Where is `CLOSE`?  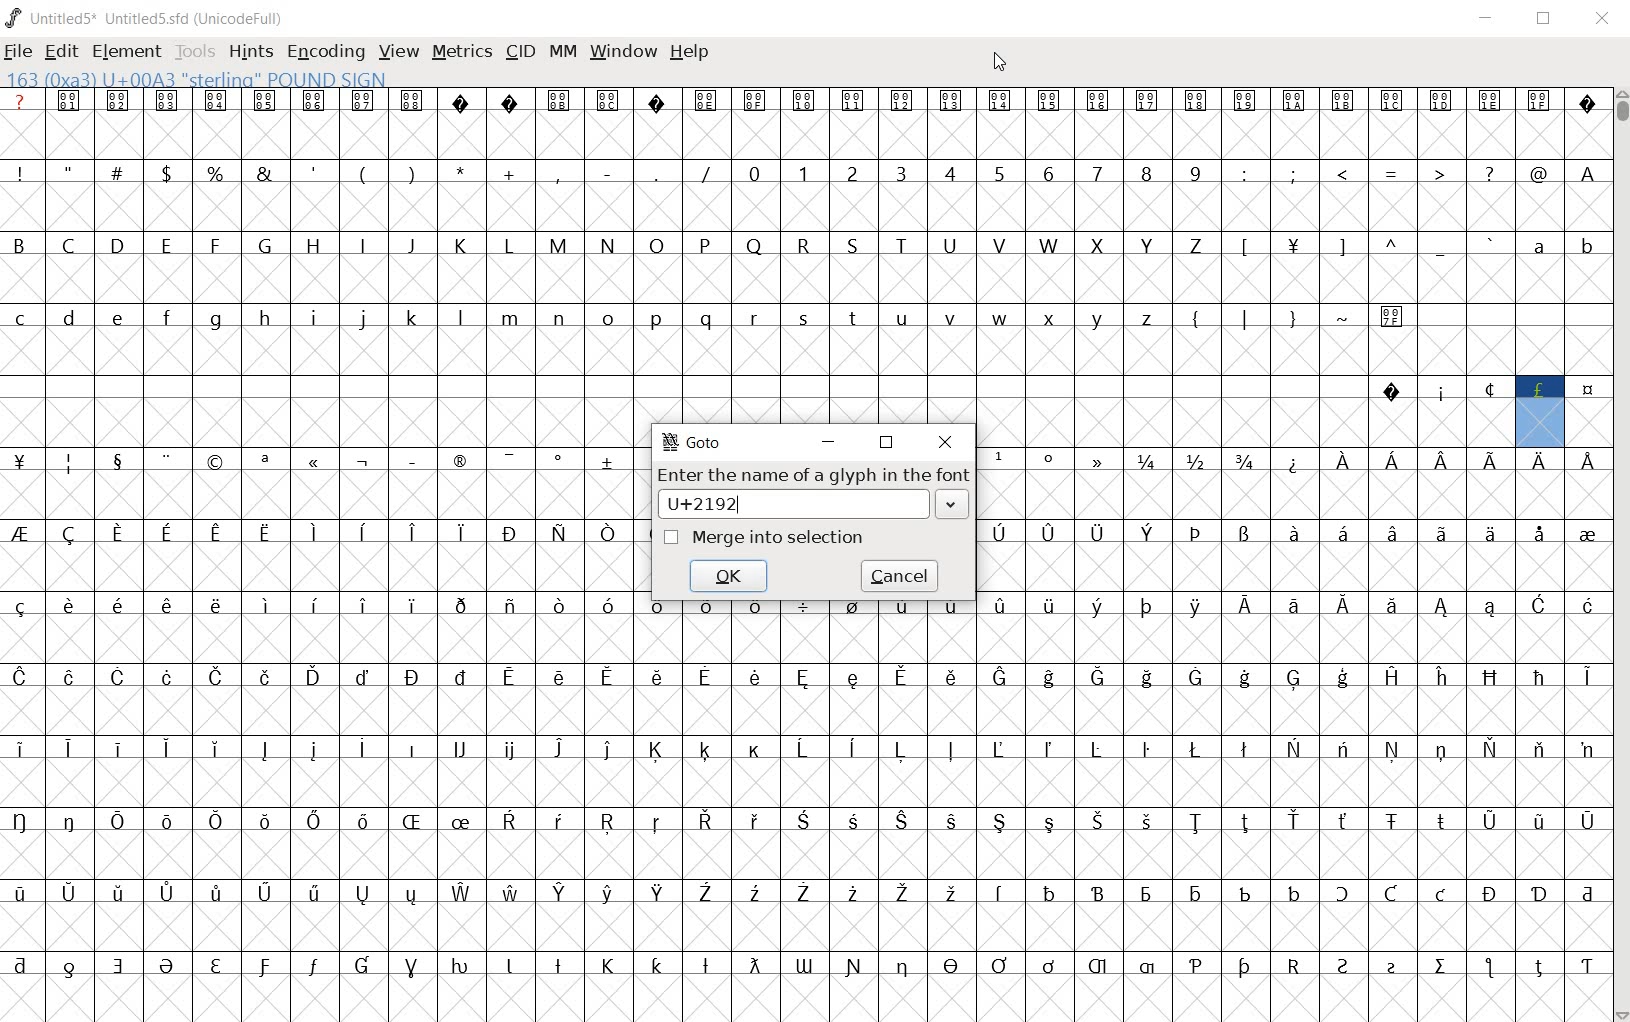 CLOSE is located at coordinates (1602, 21).